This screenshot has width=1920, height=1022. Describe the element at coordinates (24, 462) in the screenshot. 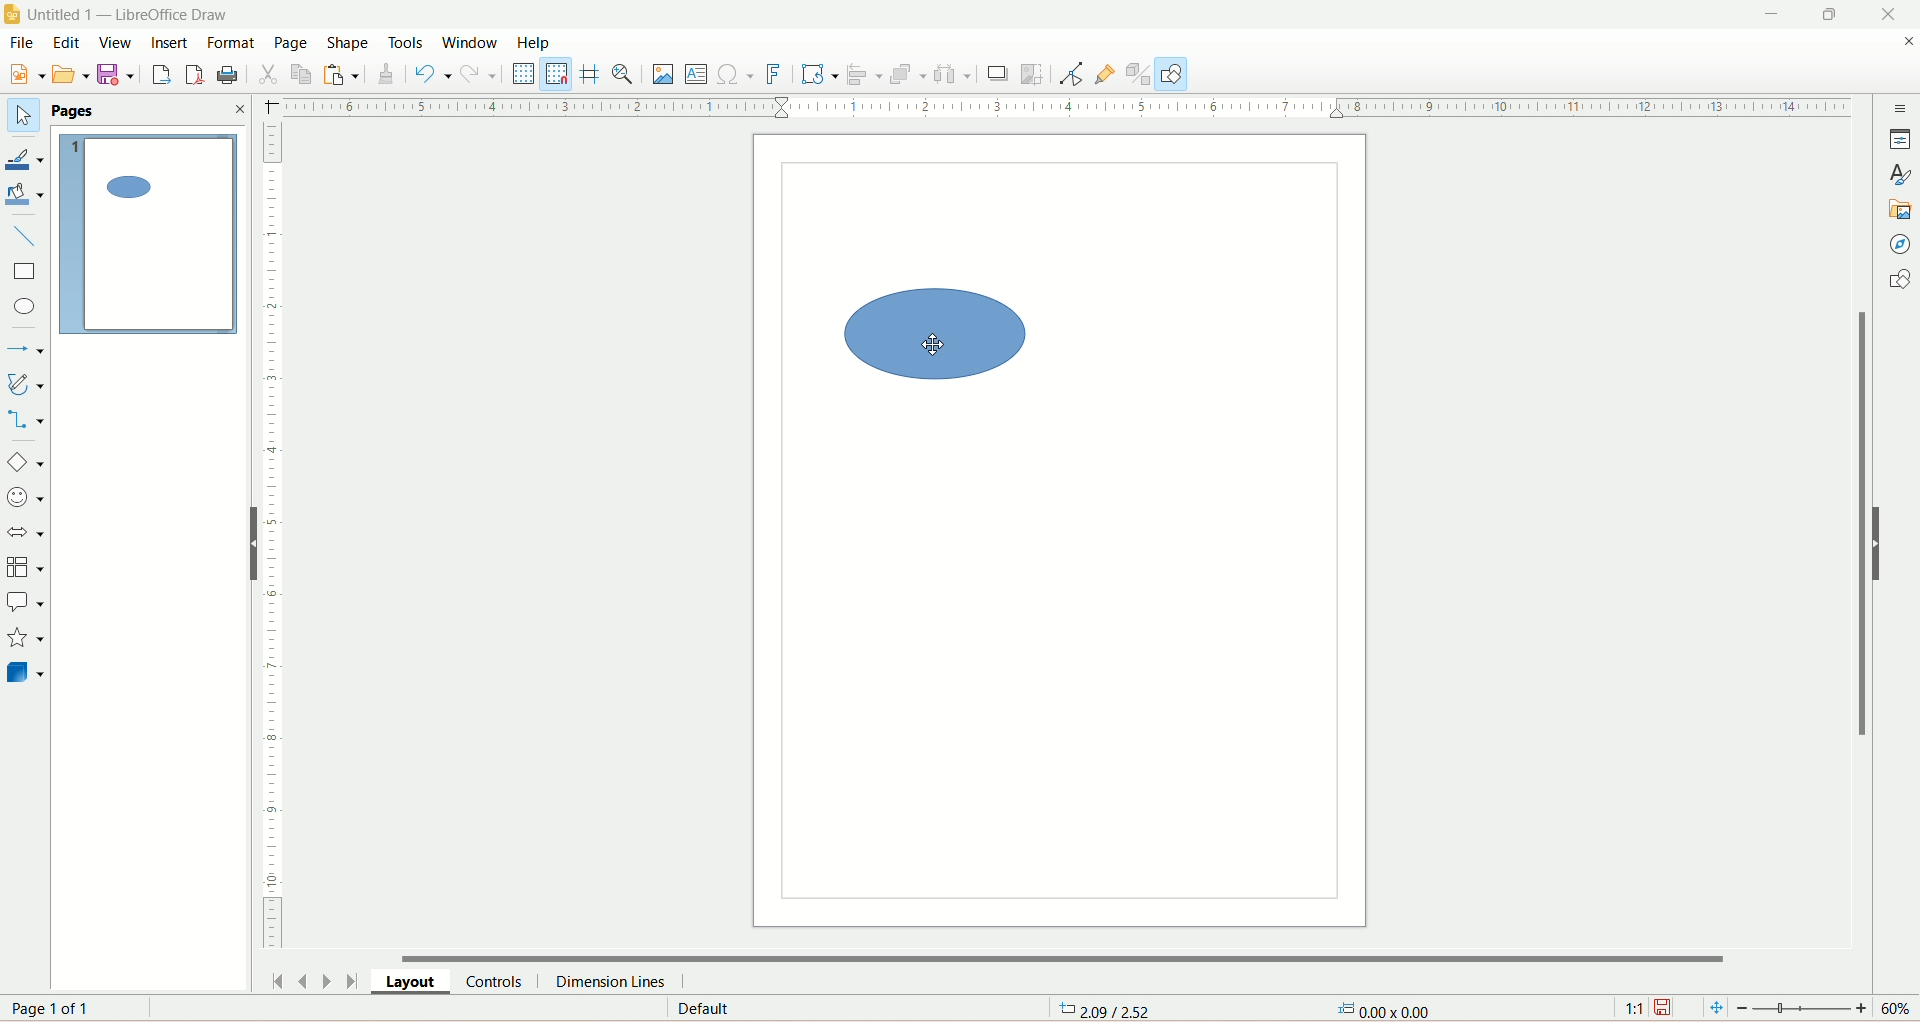

I see `basic shapes` at that location.